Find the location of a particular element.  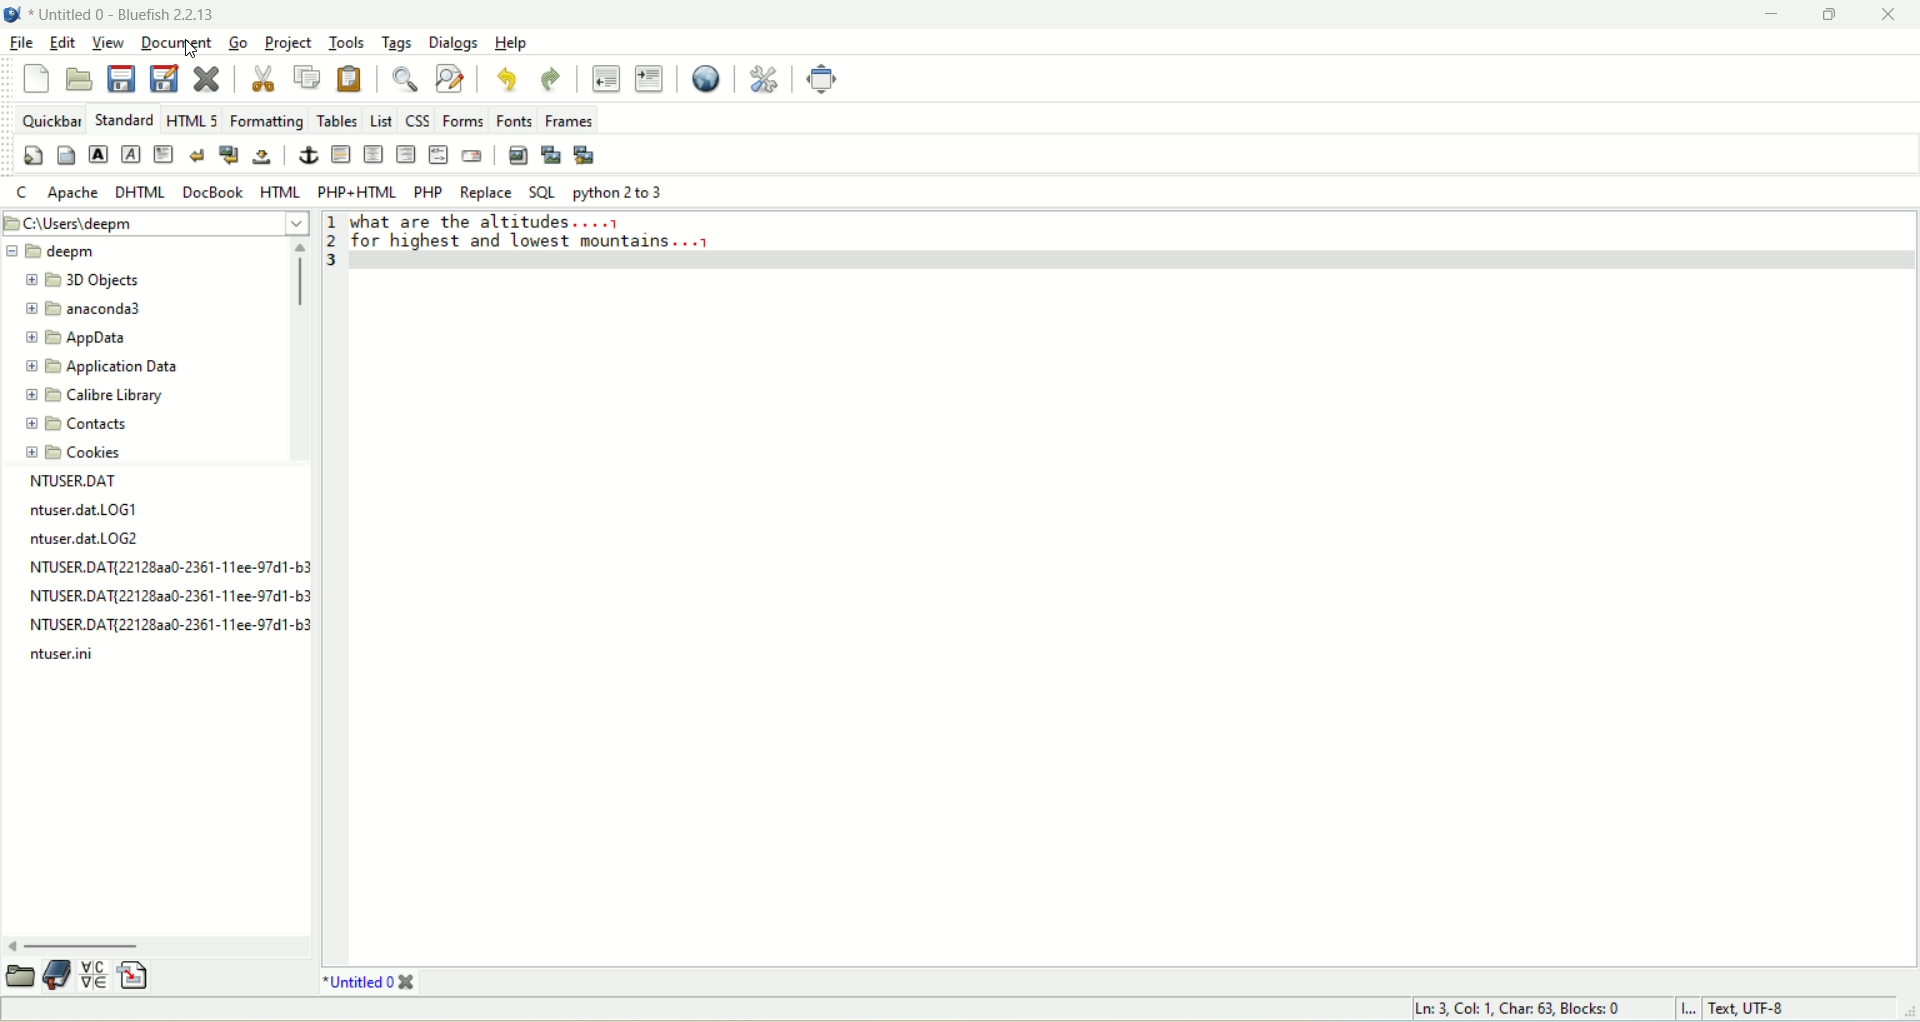

find is located at coordinates (405, 77).